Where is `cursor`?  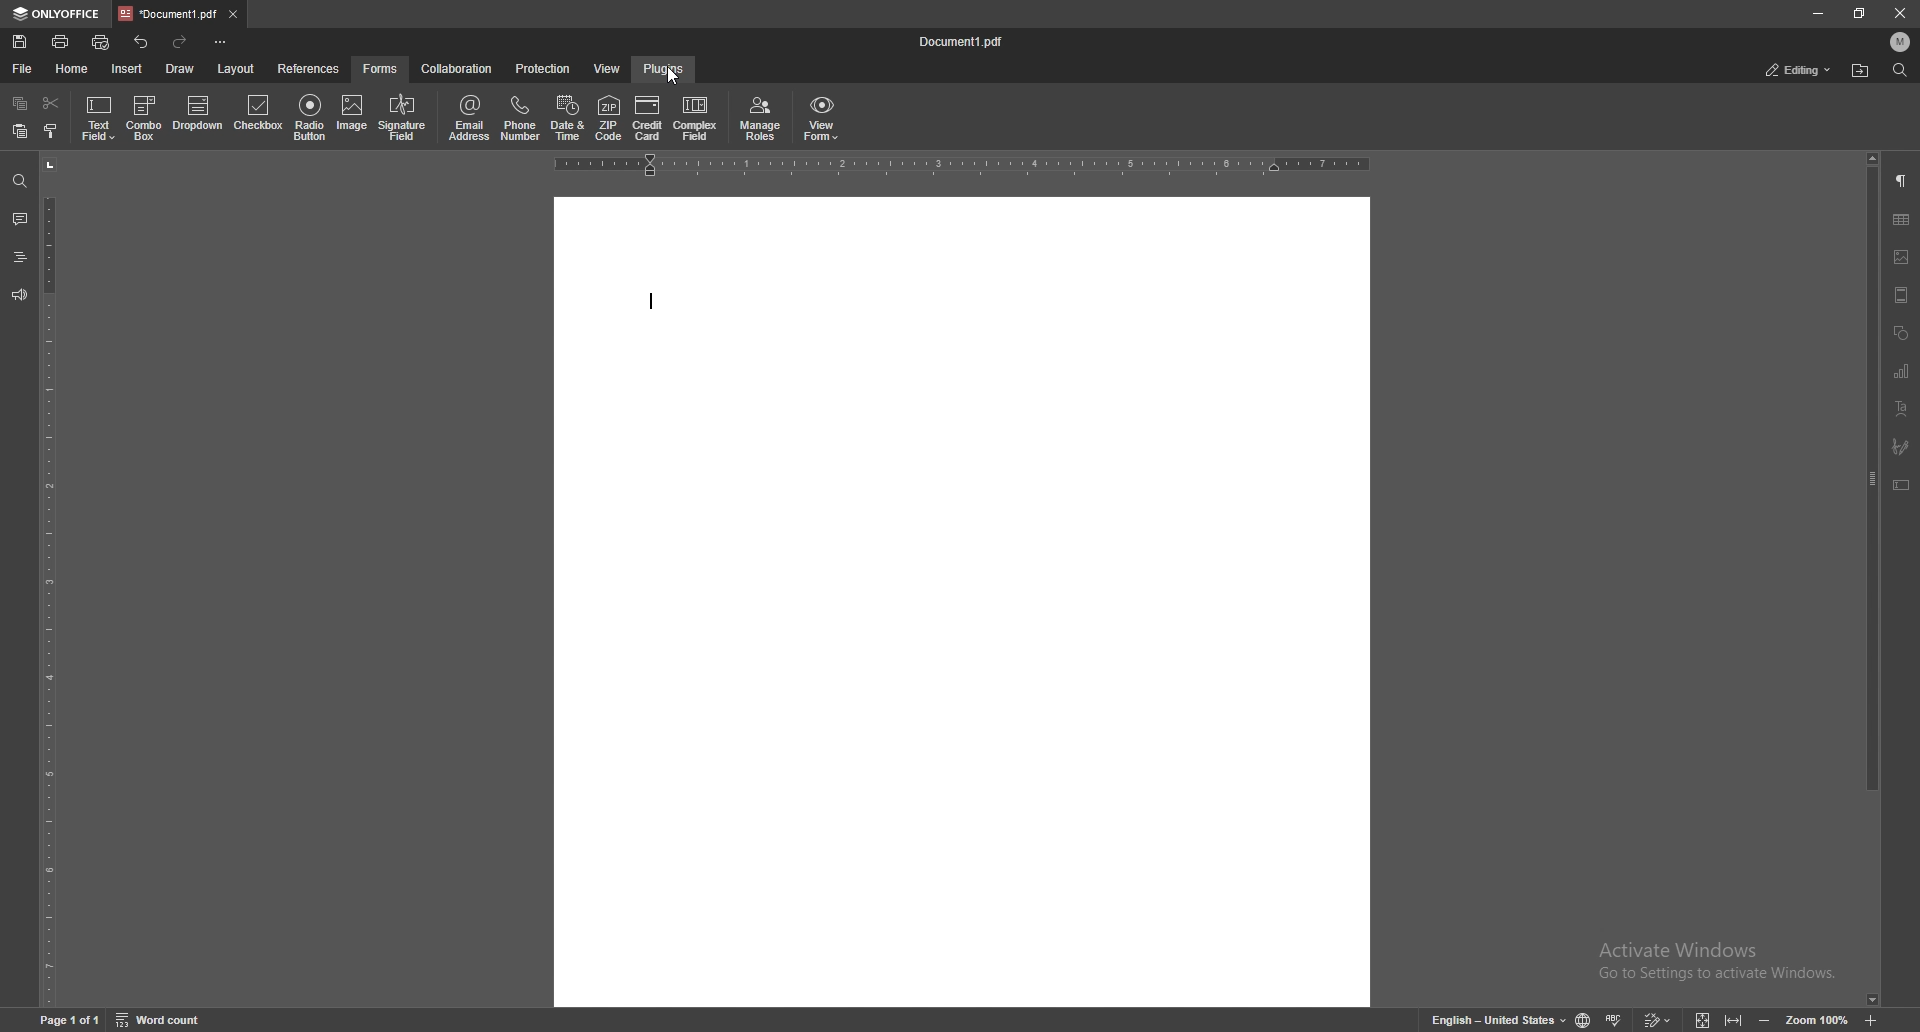
cursor is located at coordinates (680, 80).